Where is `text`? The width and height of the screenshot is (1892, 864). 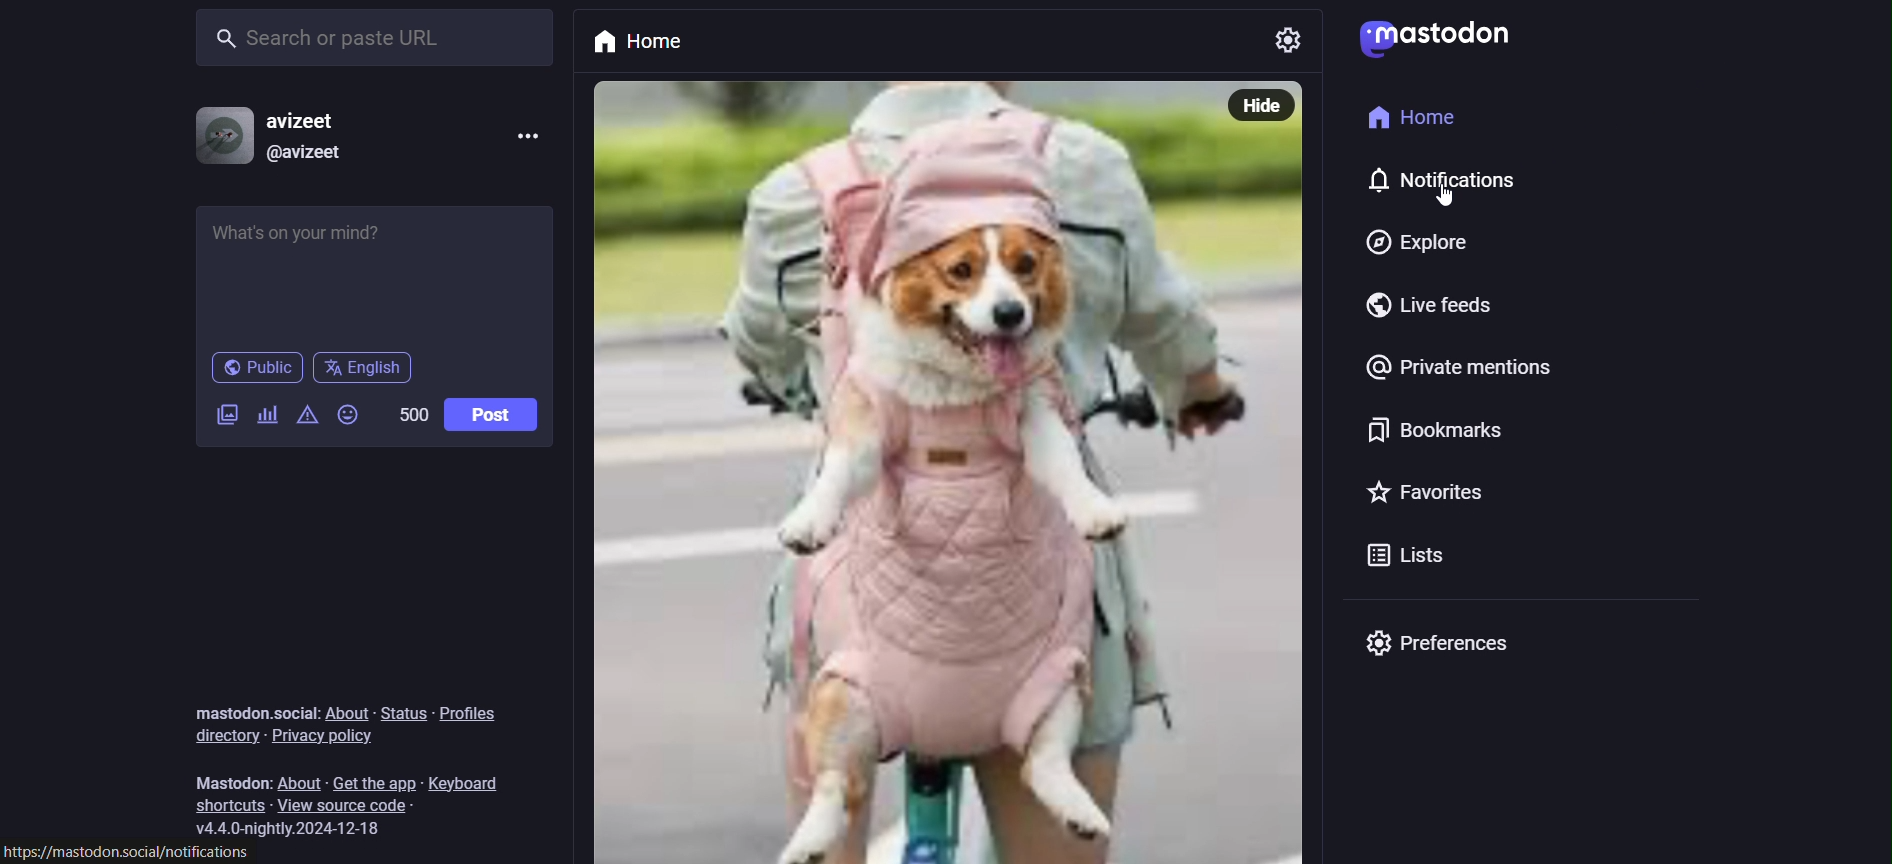
text is located at coordinates (231, 784).